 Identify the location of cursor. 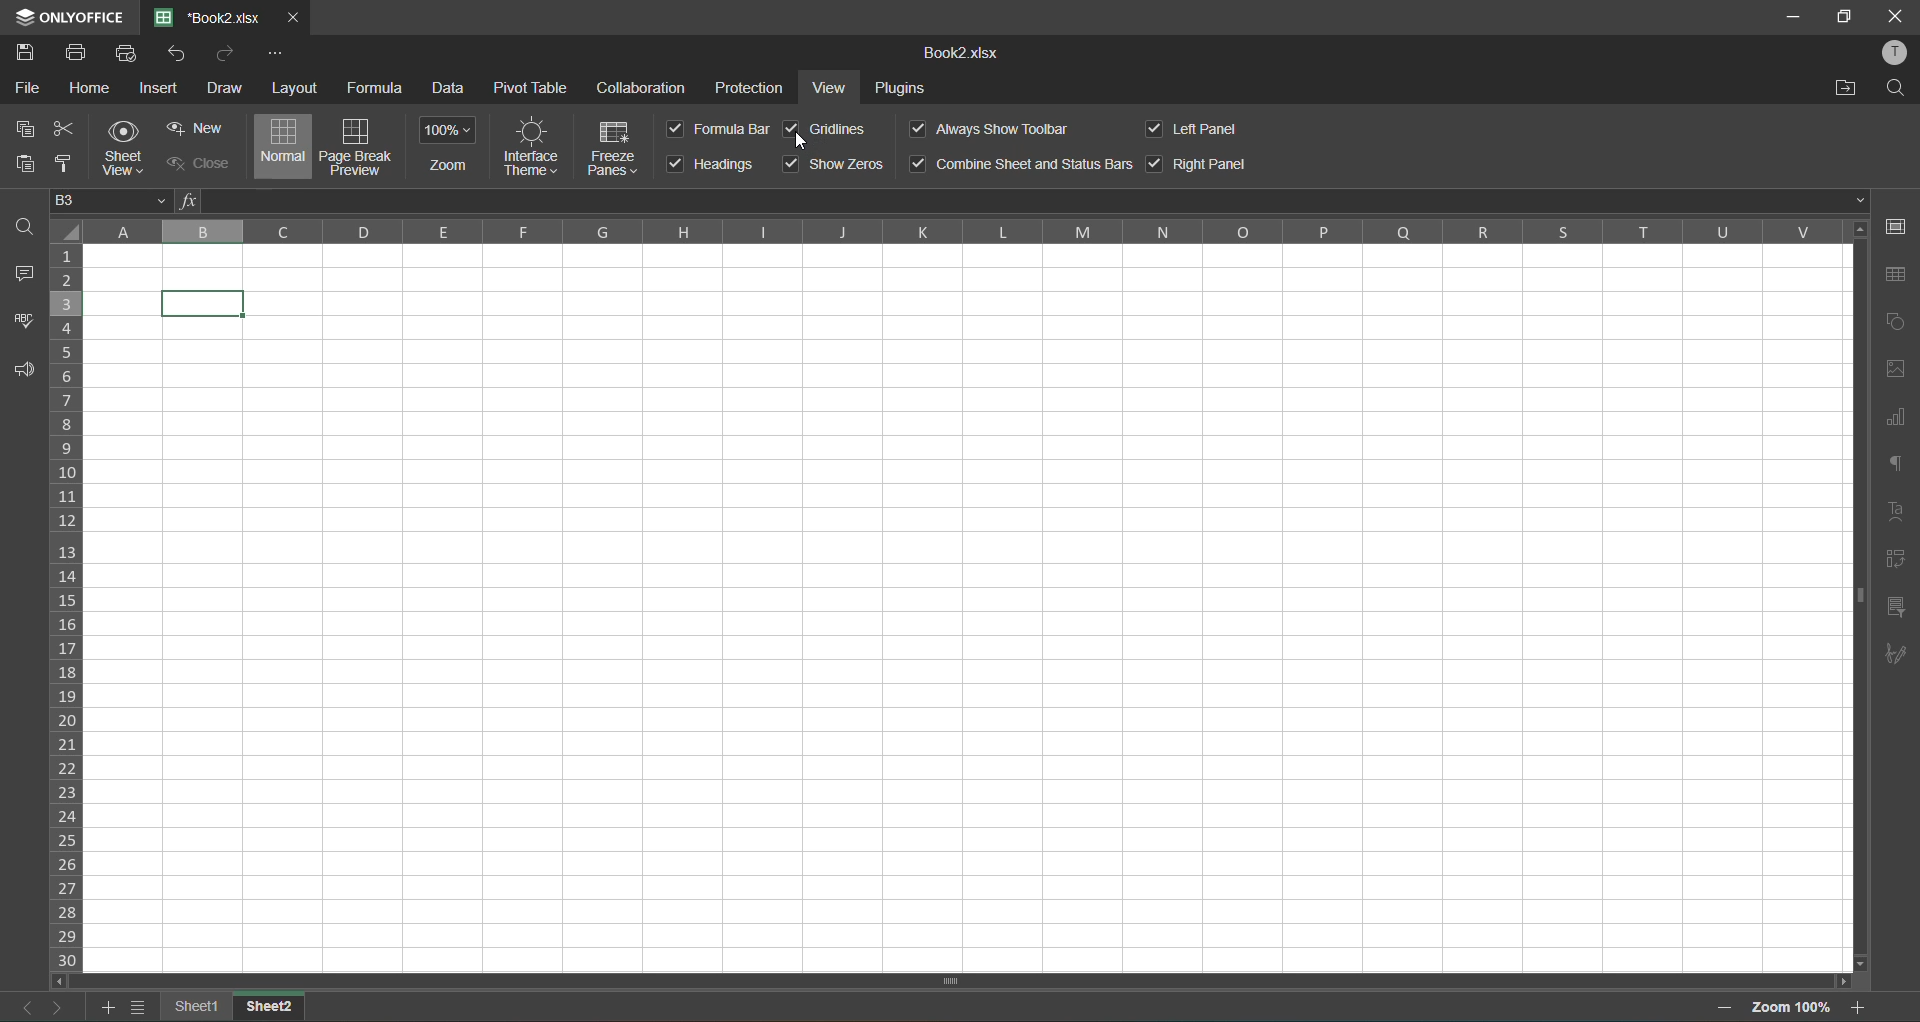
(808, 143).